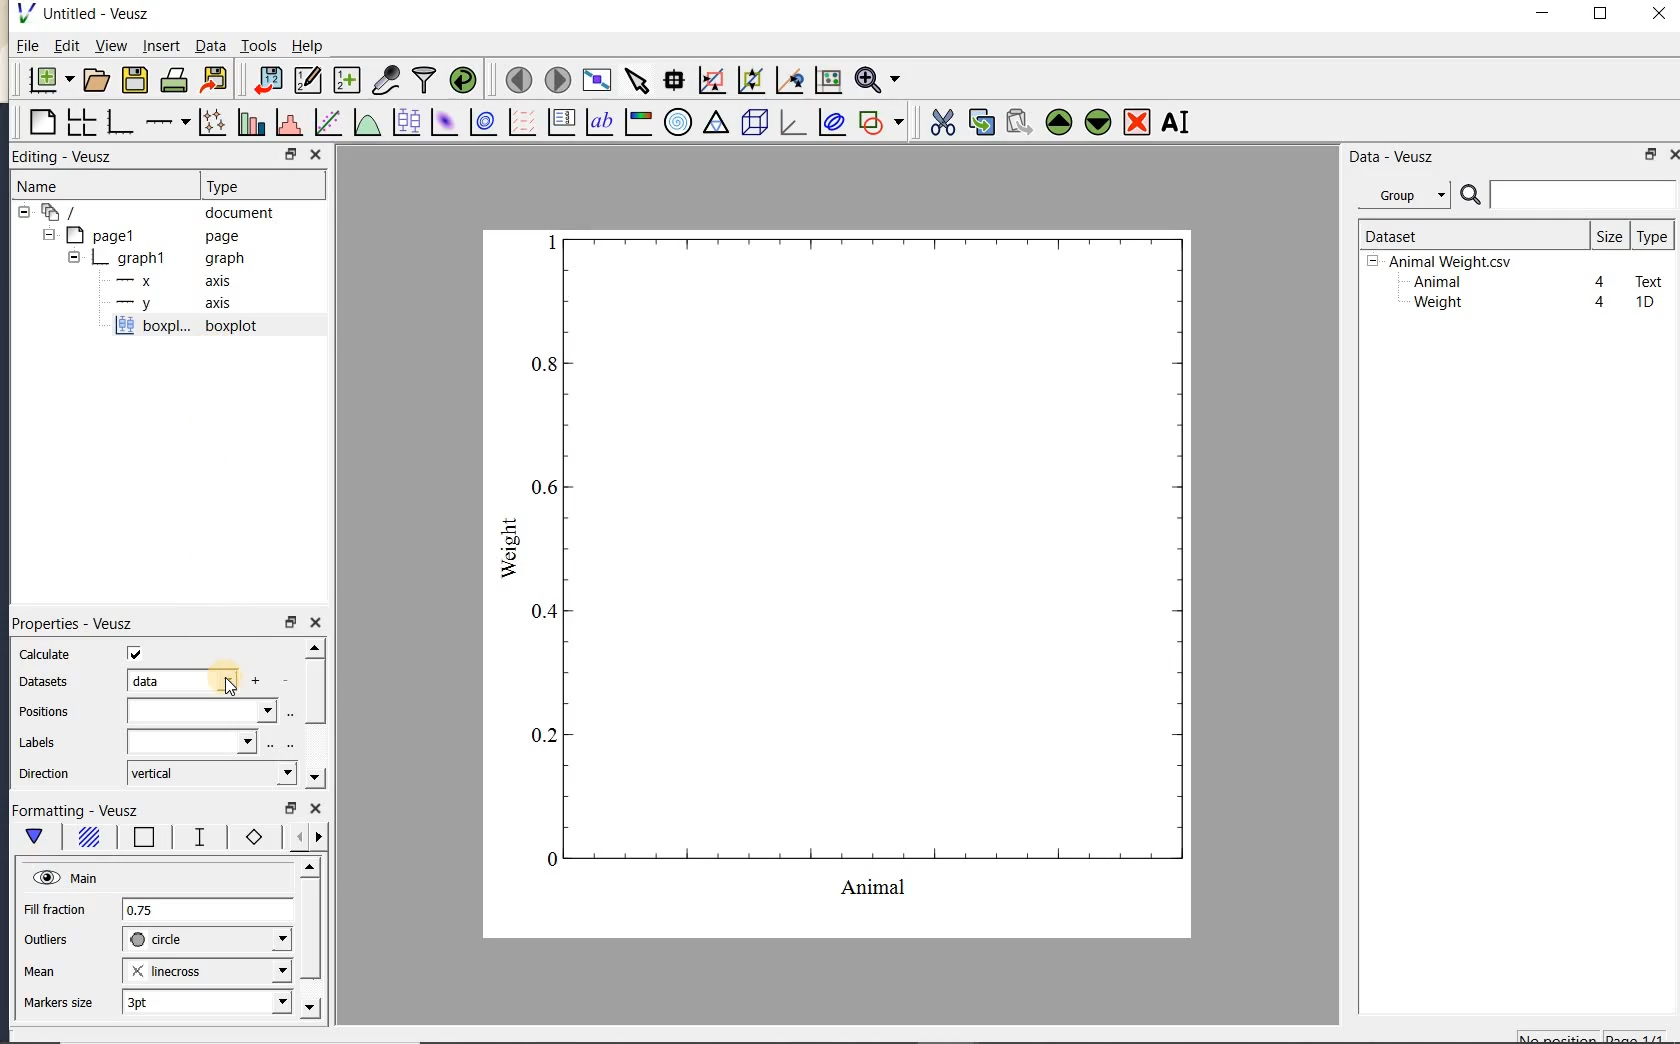 The image size is (1680, 1044). What do you see at coordinates (201, 711) in the screenshot?
I see `input field` at bounding box center [201, 711].